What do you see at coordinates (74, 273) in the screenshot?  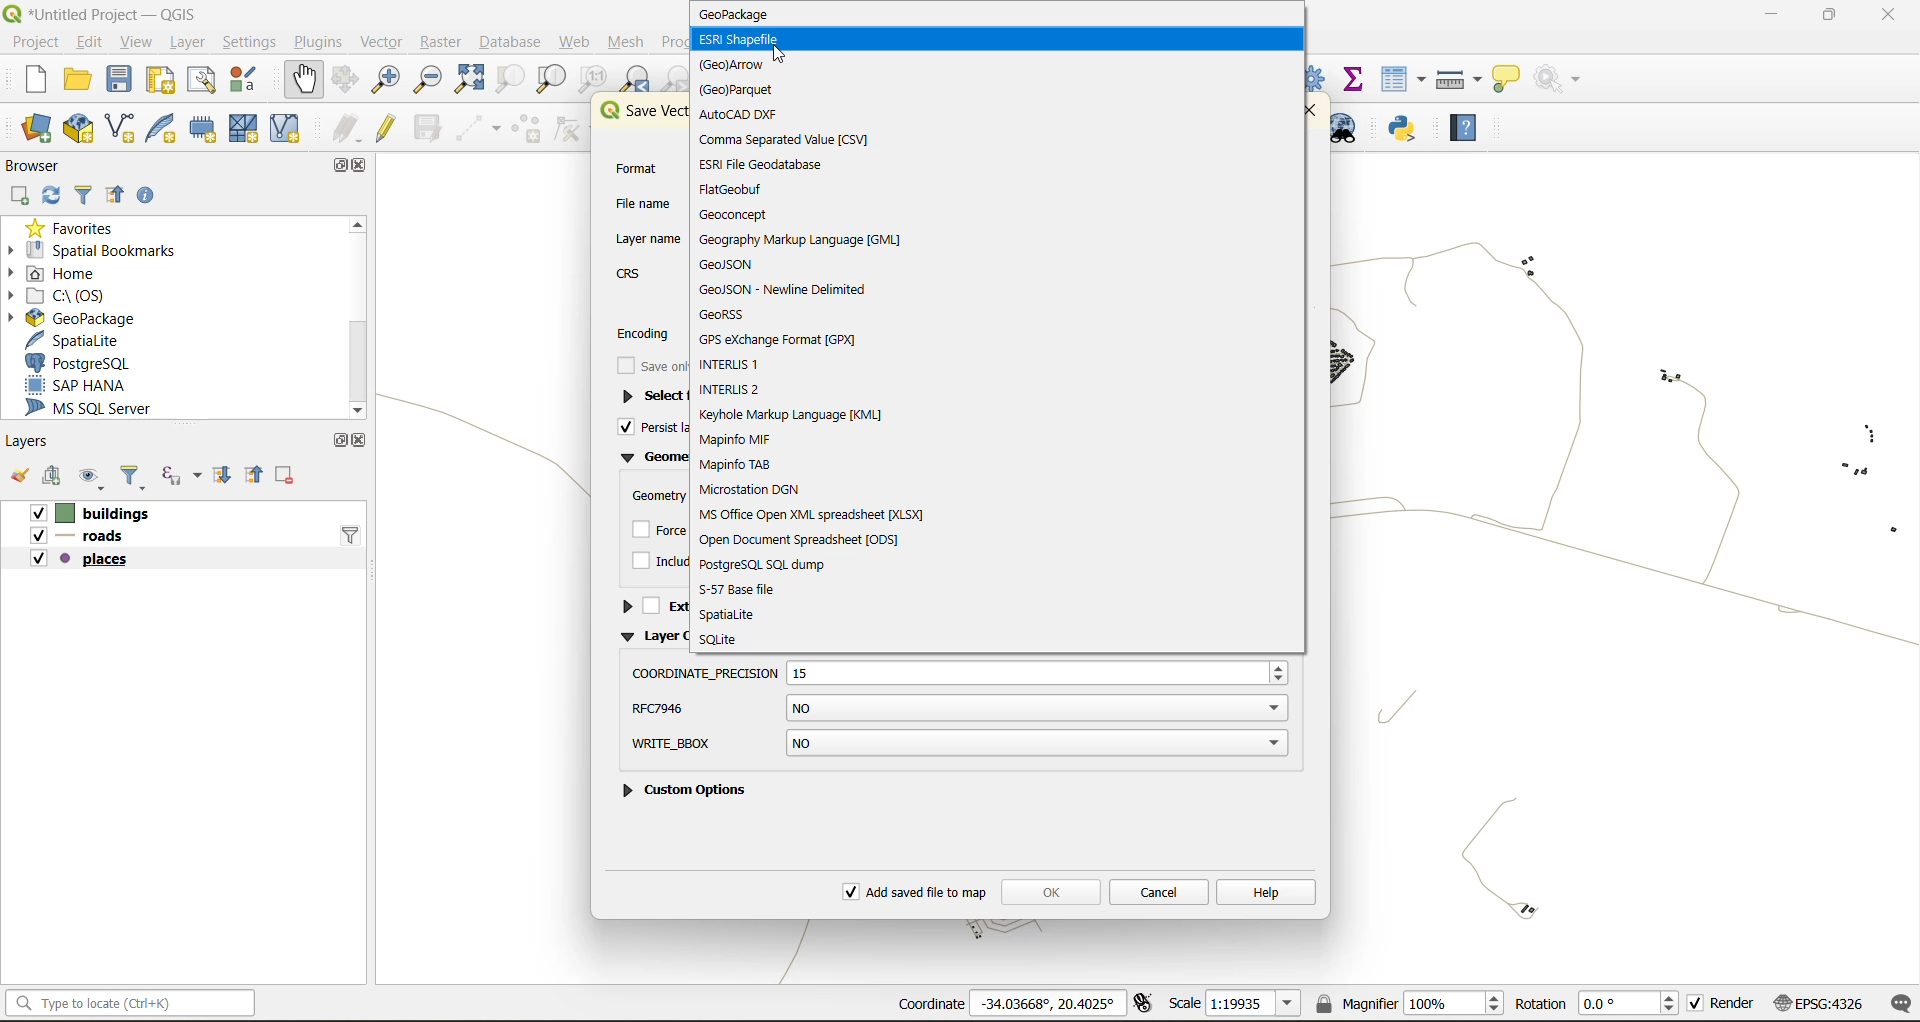 I see `home` at bounding box center [74, 273].